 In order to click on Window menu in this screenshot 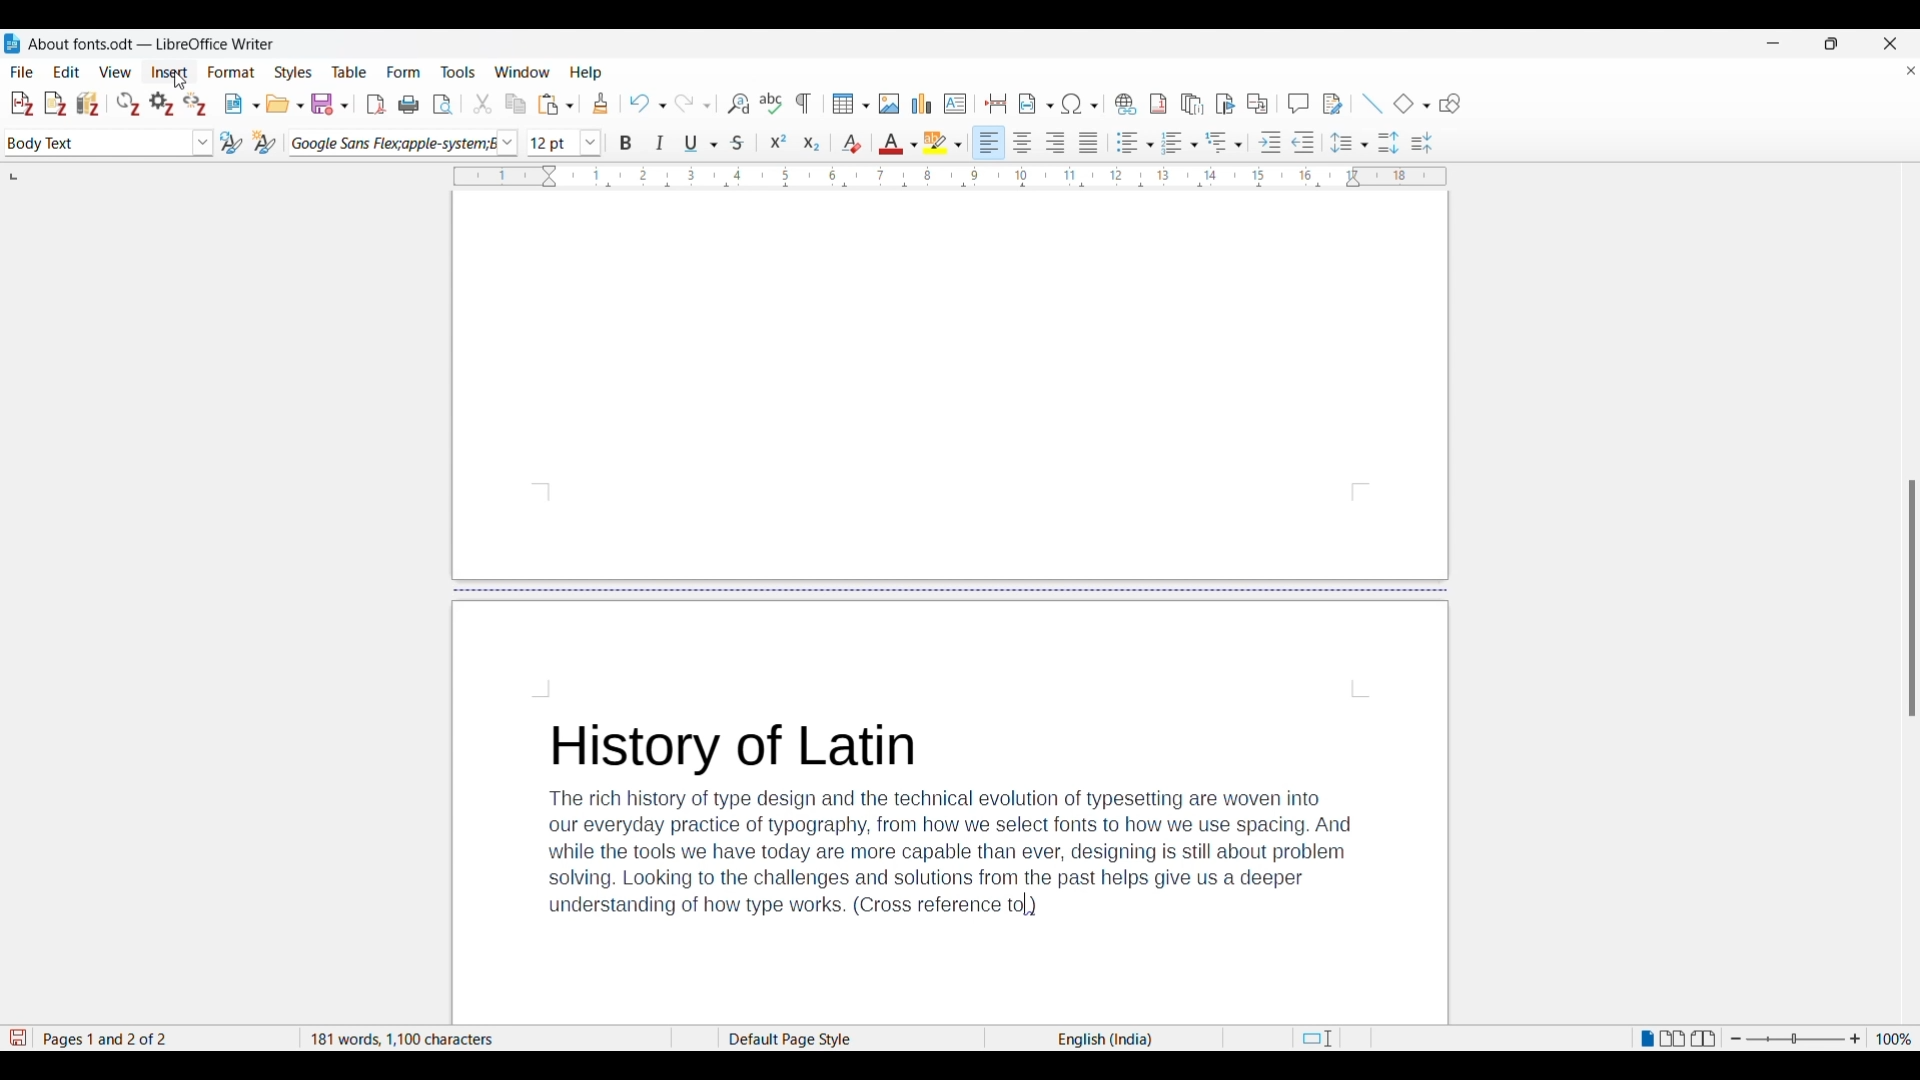, I will do `click(523, 72)`.